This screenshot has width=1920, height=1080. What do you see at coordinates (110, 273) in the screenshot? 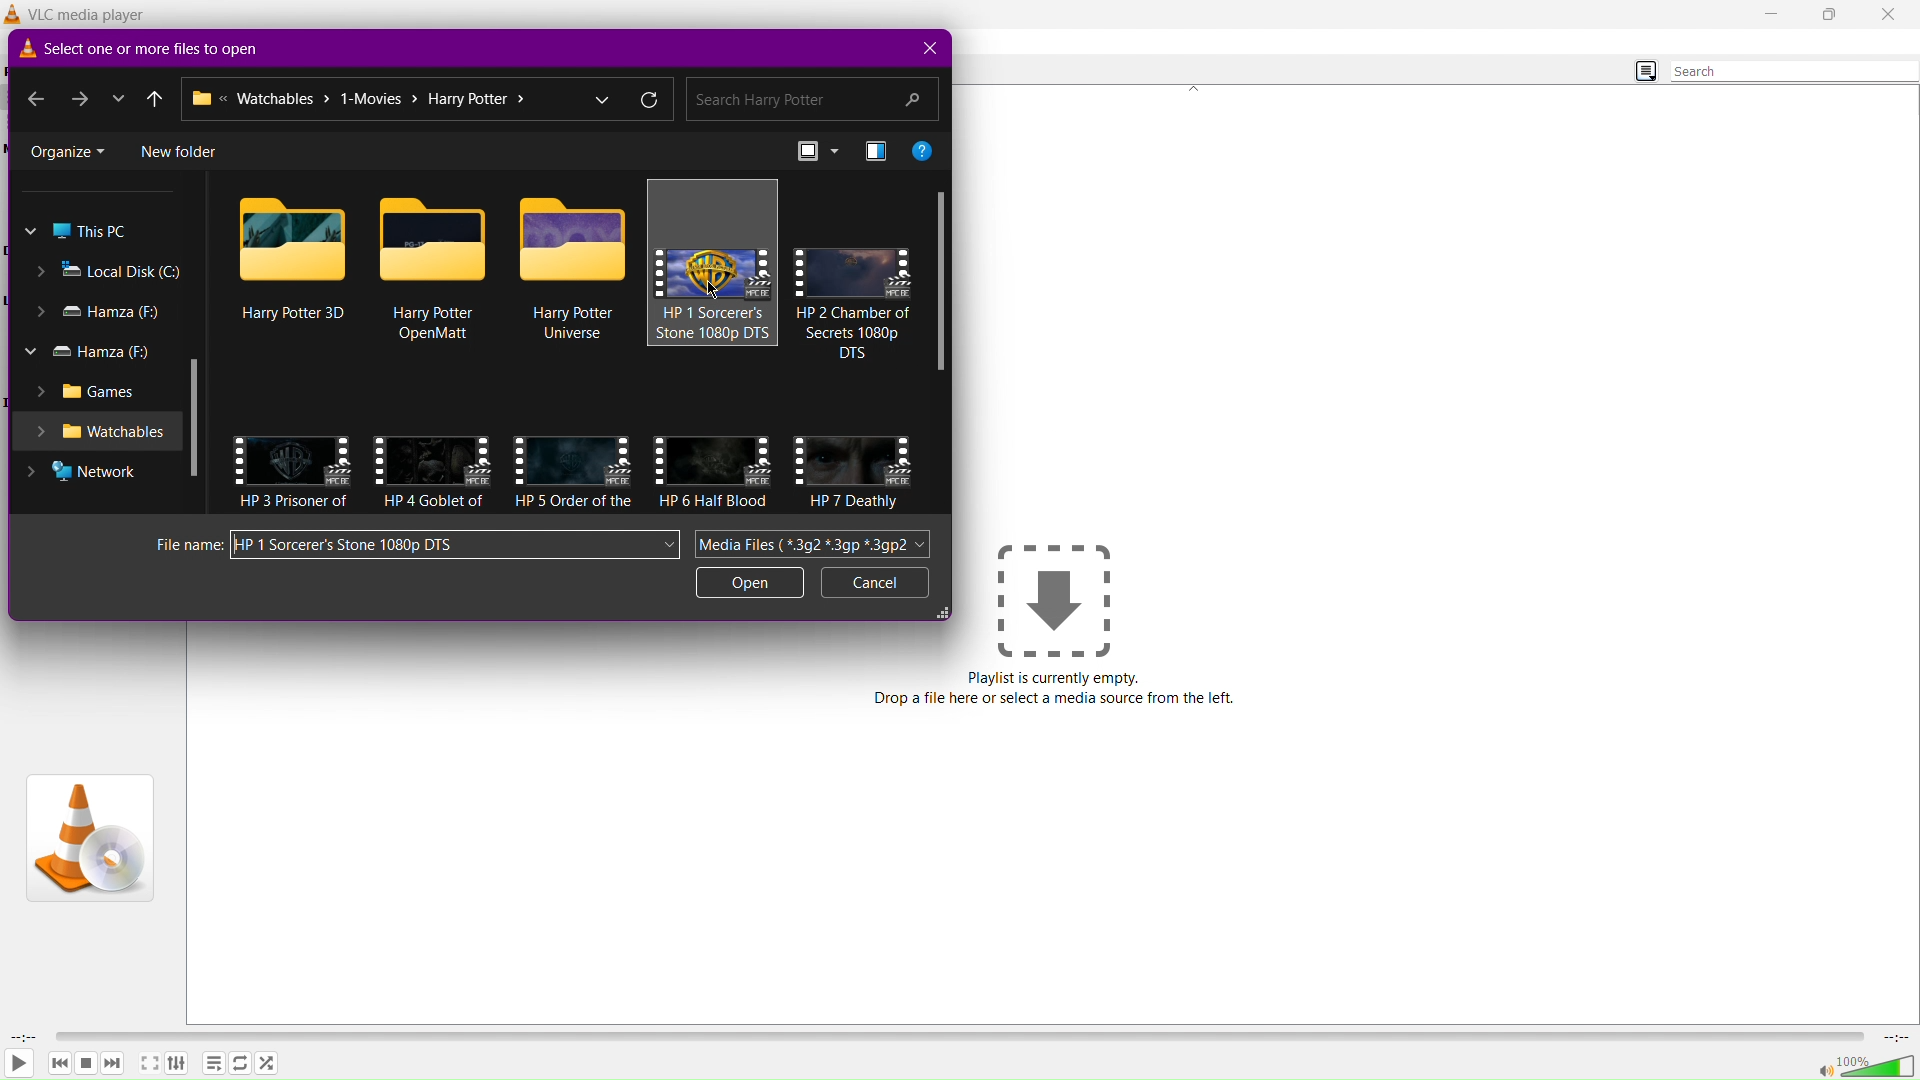
I see `local disk` at bounding box center [110, 273].